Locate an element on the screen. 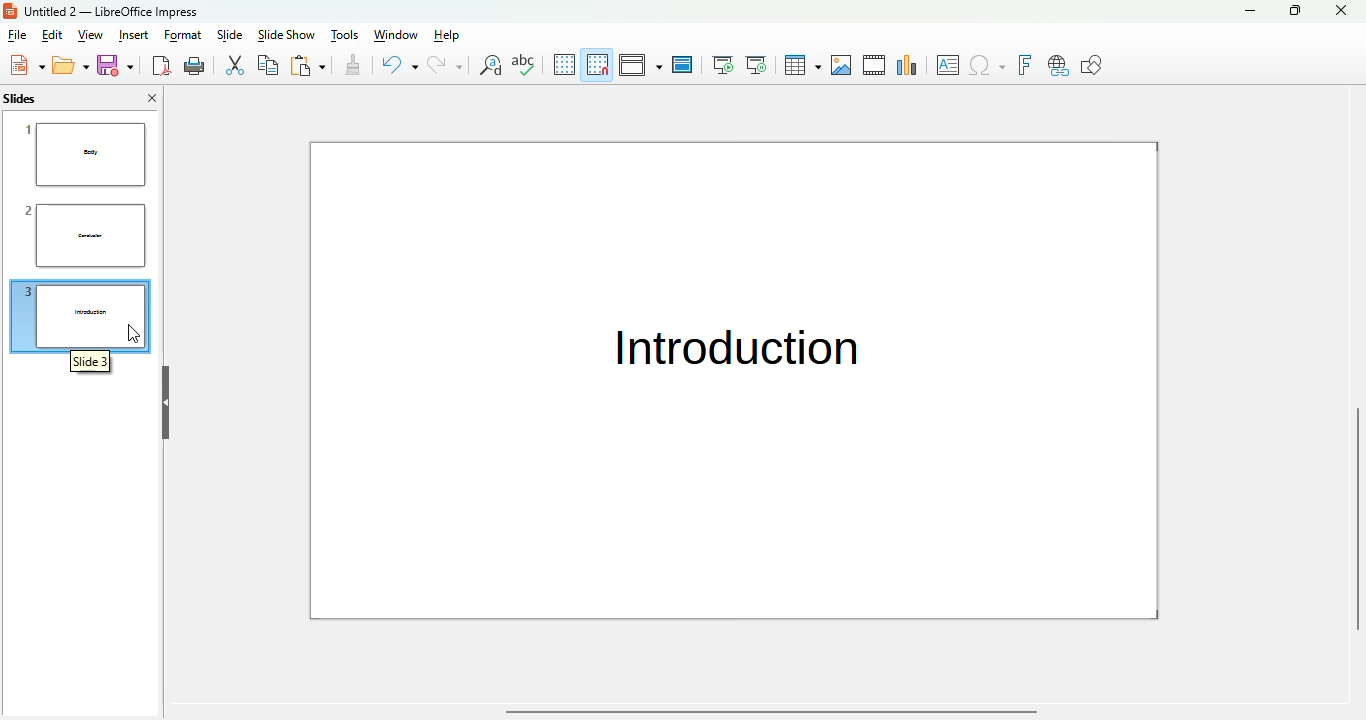 This screenshot has height=720, width=1366. insert special characters is located at coordinates (987, 65).